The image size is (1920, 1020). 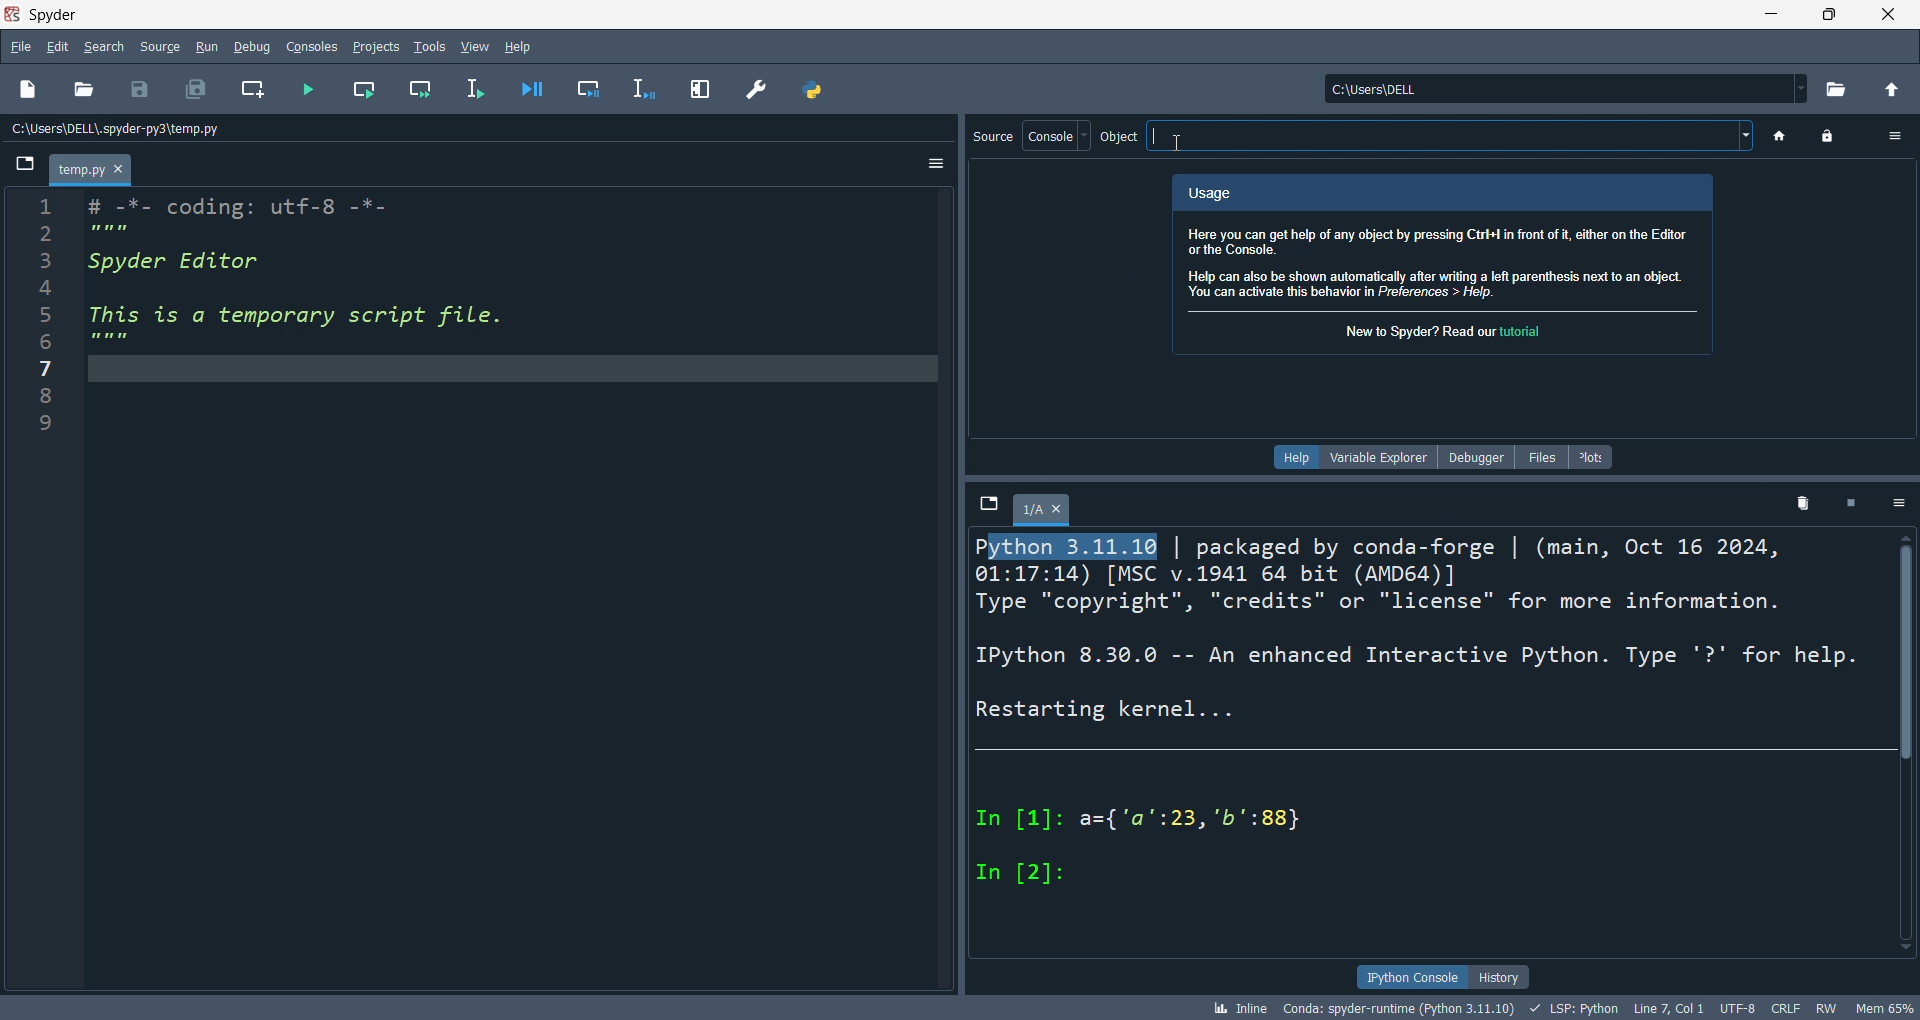 I want to click on minimize, so click(x=1773, y=15).